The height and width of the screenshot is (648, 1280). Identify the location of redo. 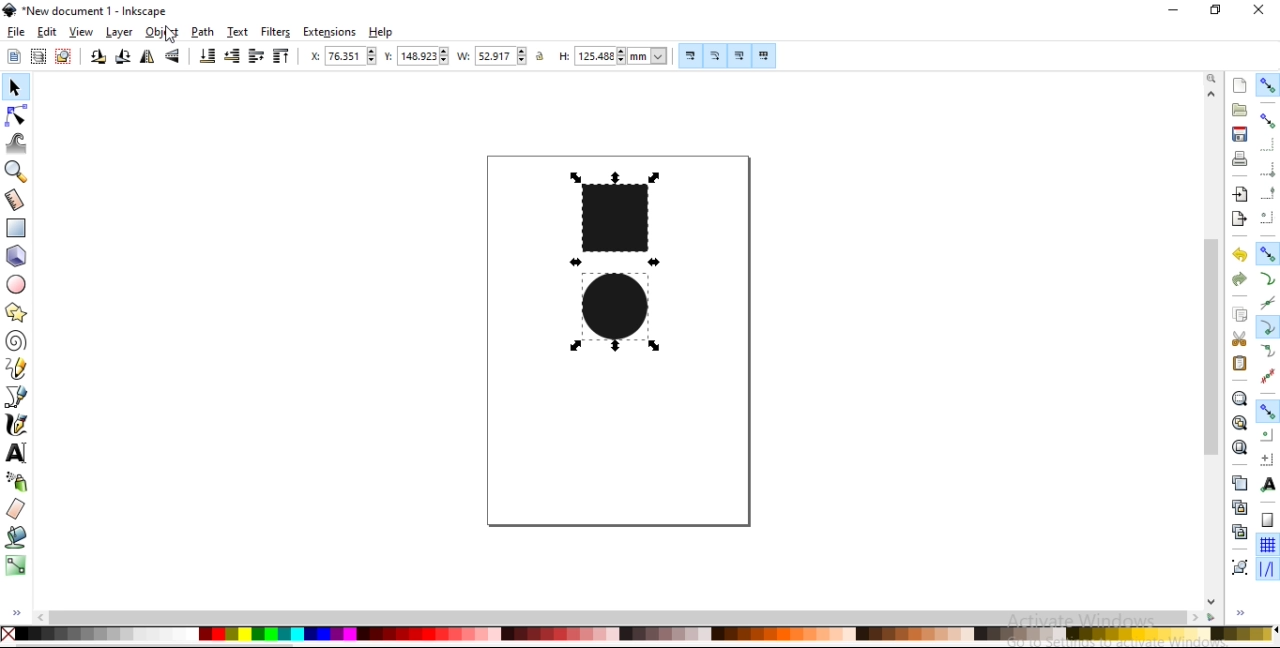
(1237, 279).